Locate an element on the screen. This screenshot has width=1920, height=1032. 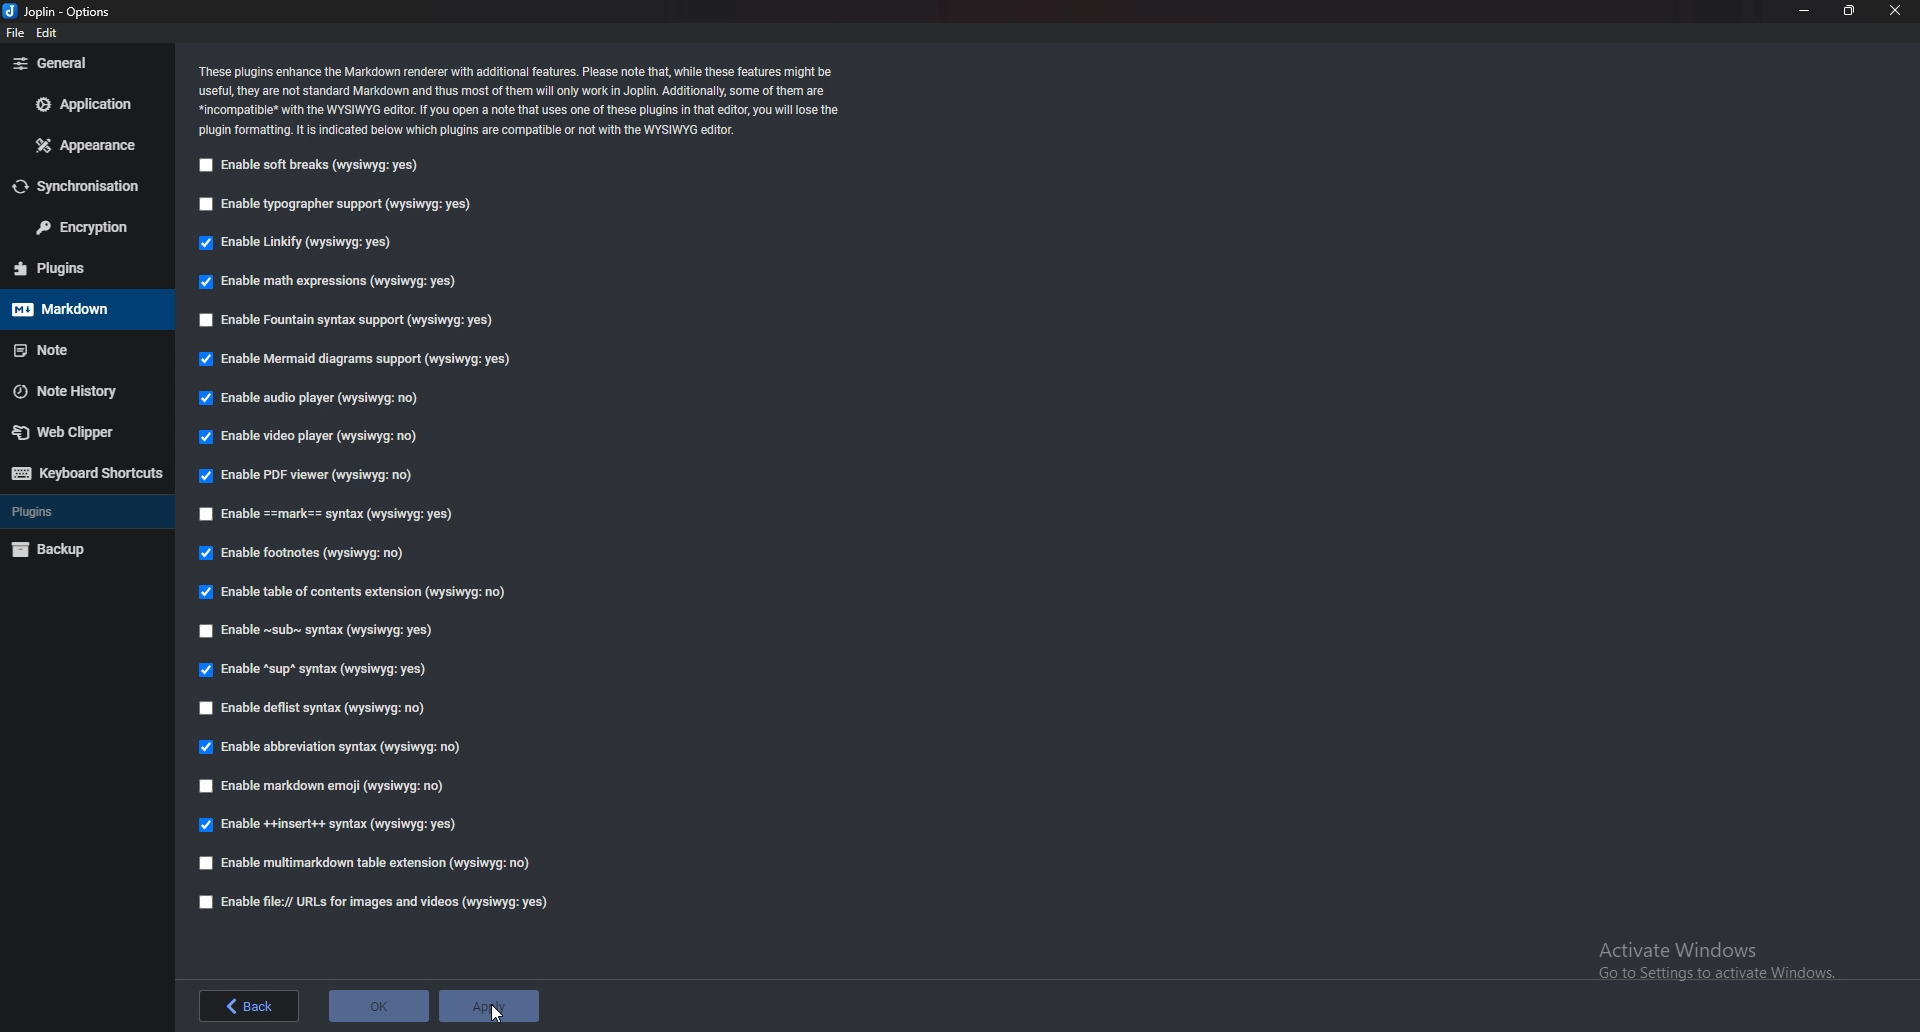
 is located at coordinates (1707, 954).